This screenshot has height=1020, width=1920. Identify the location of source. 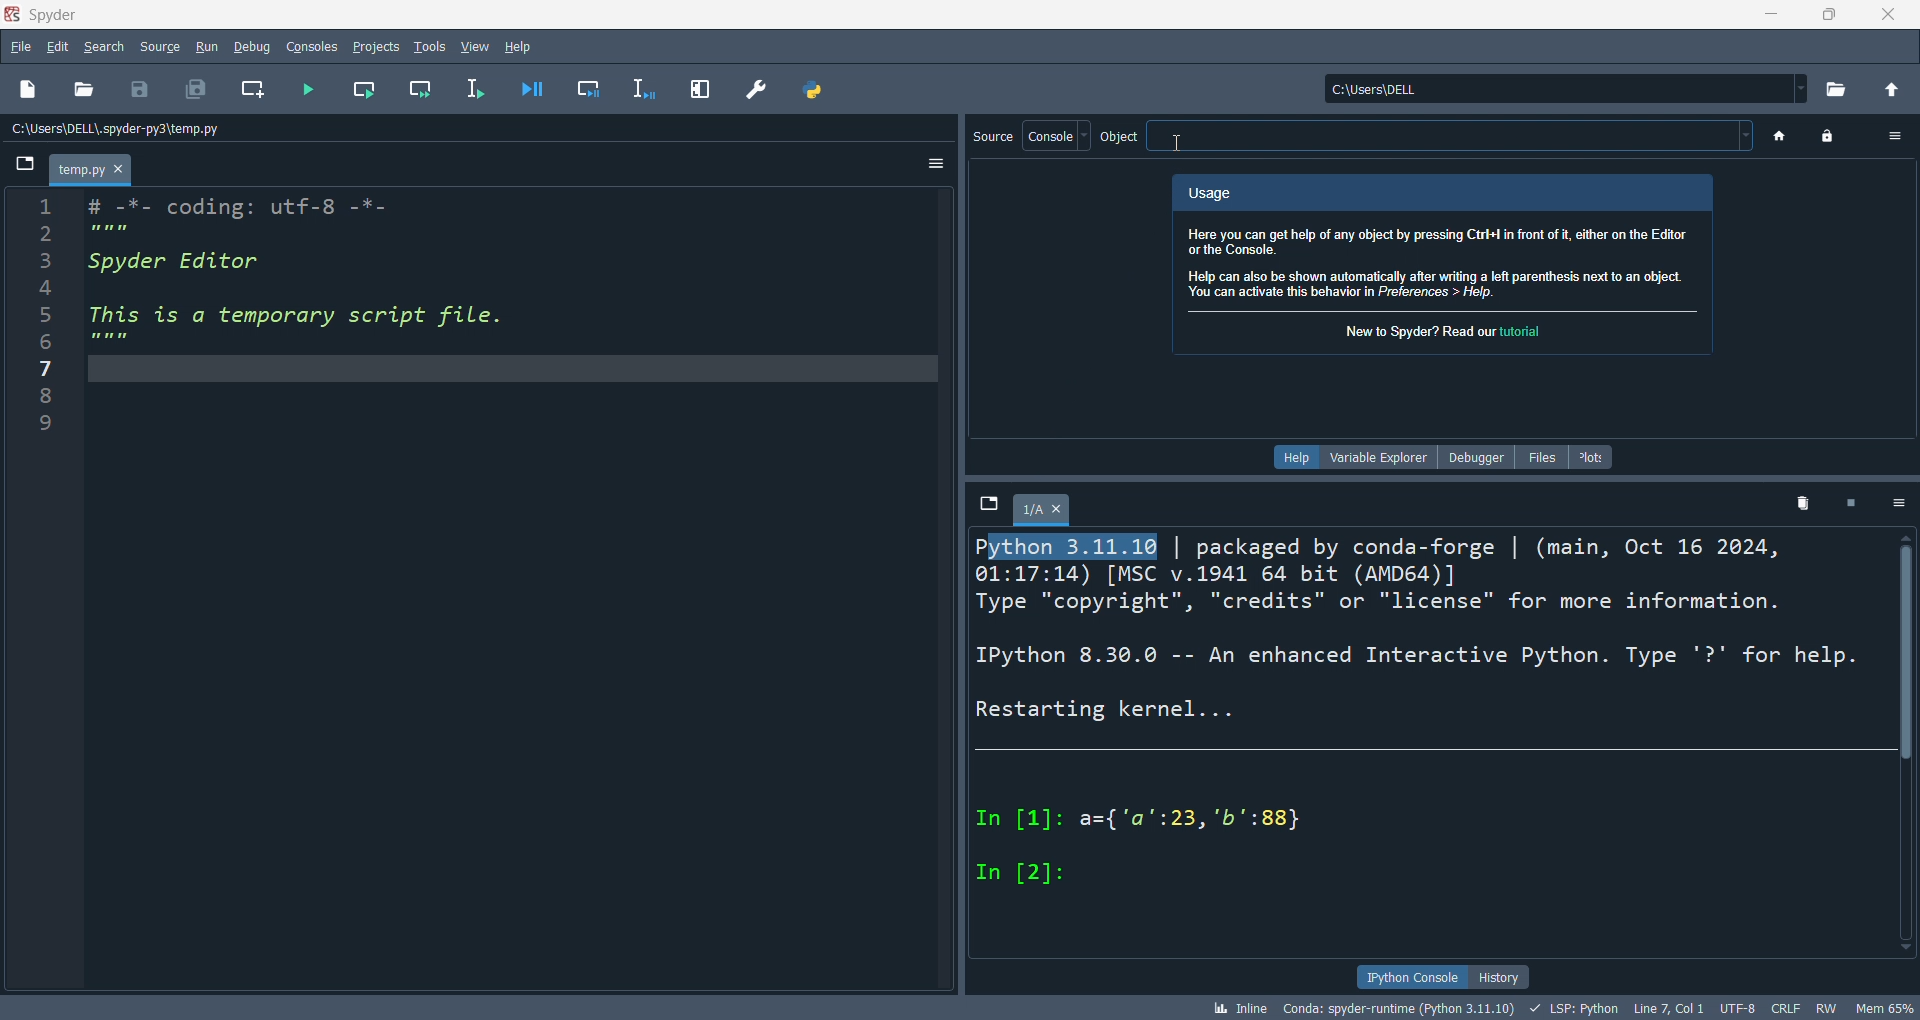
(993, 136).